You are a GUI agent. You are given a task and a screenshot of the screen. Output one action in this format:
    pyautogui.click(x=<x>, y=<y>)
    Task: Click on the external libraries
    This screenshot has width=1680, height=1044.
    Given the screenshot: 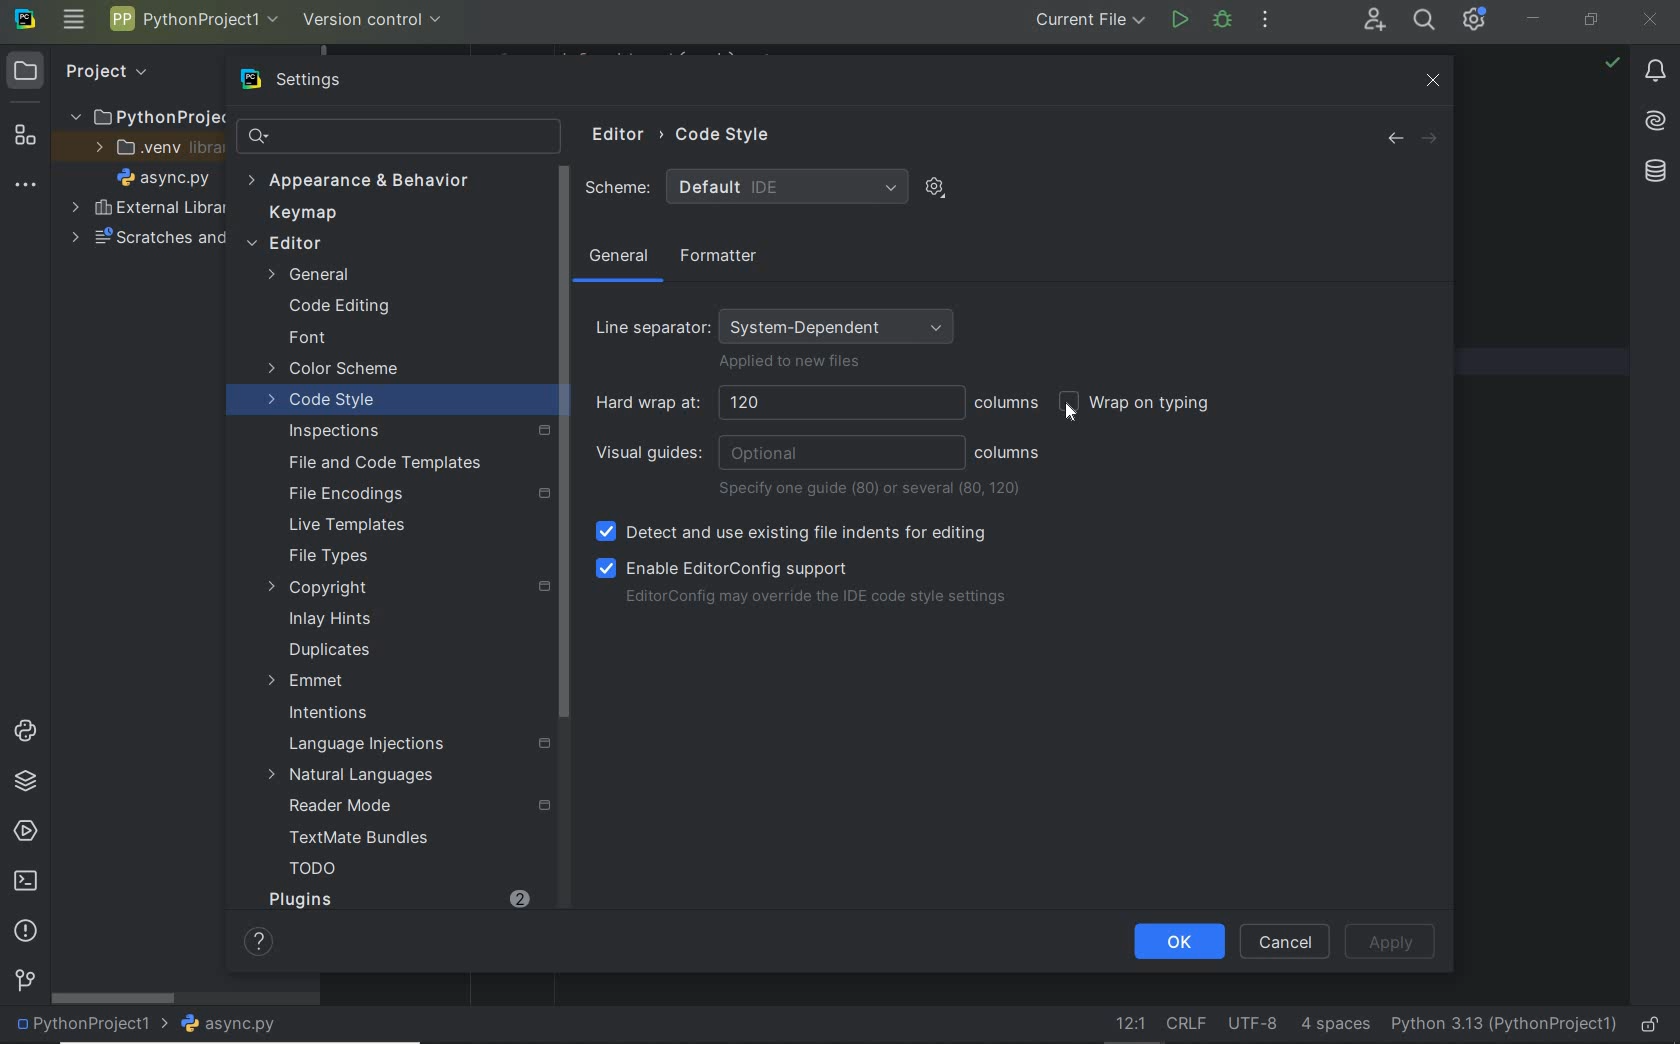 What is the action you would take?
    pyautogui.click(x=147, y=208)
    